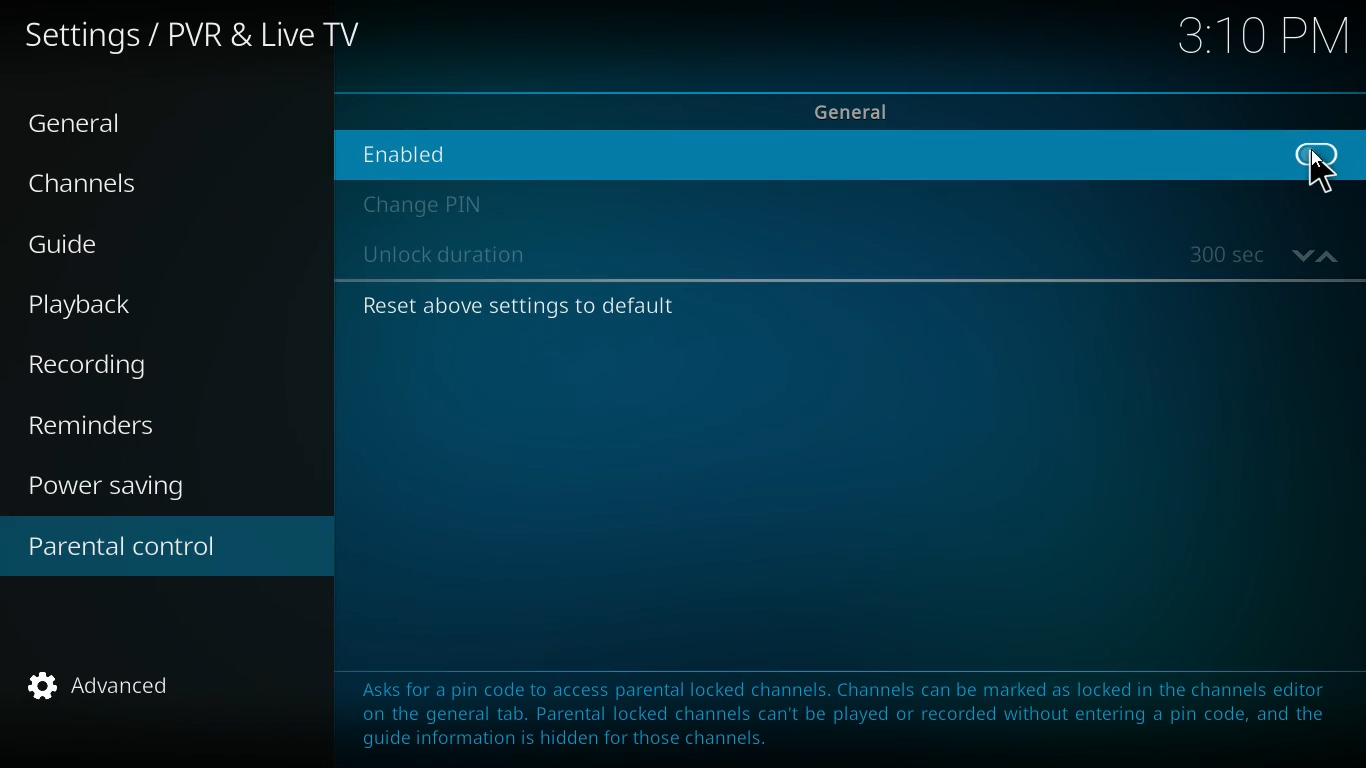  What do you see at coordinates (1263, 40) in the screenshot?
I see `time` at bounding box center [1263, 40].